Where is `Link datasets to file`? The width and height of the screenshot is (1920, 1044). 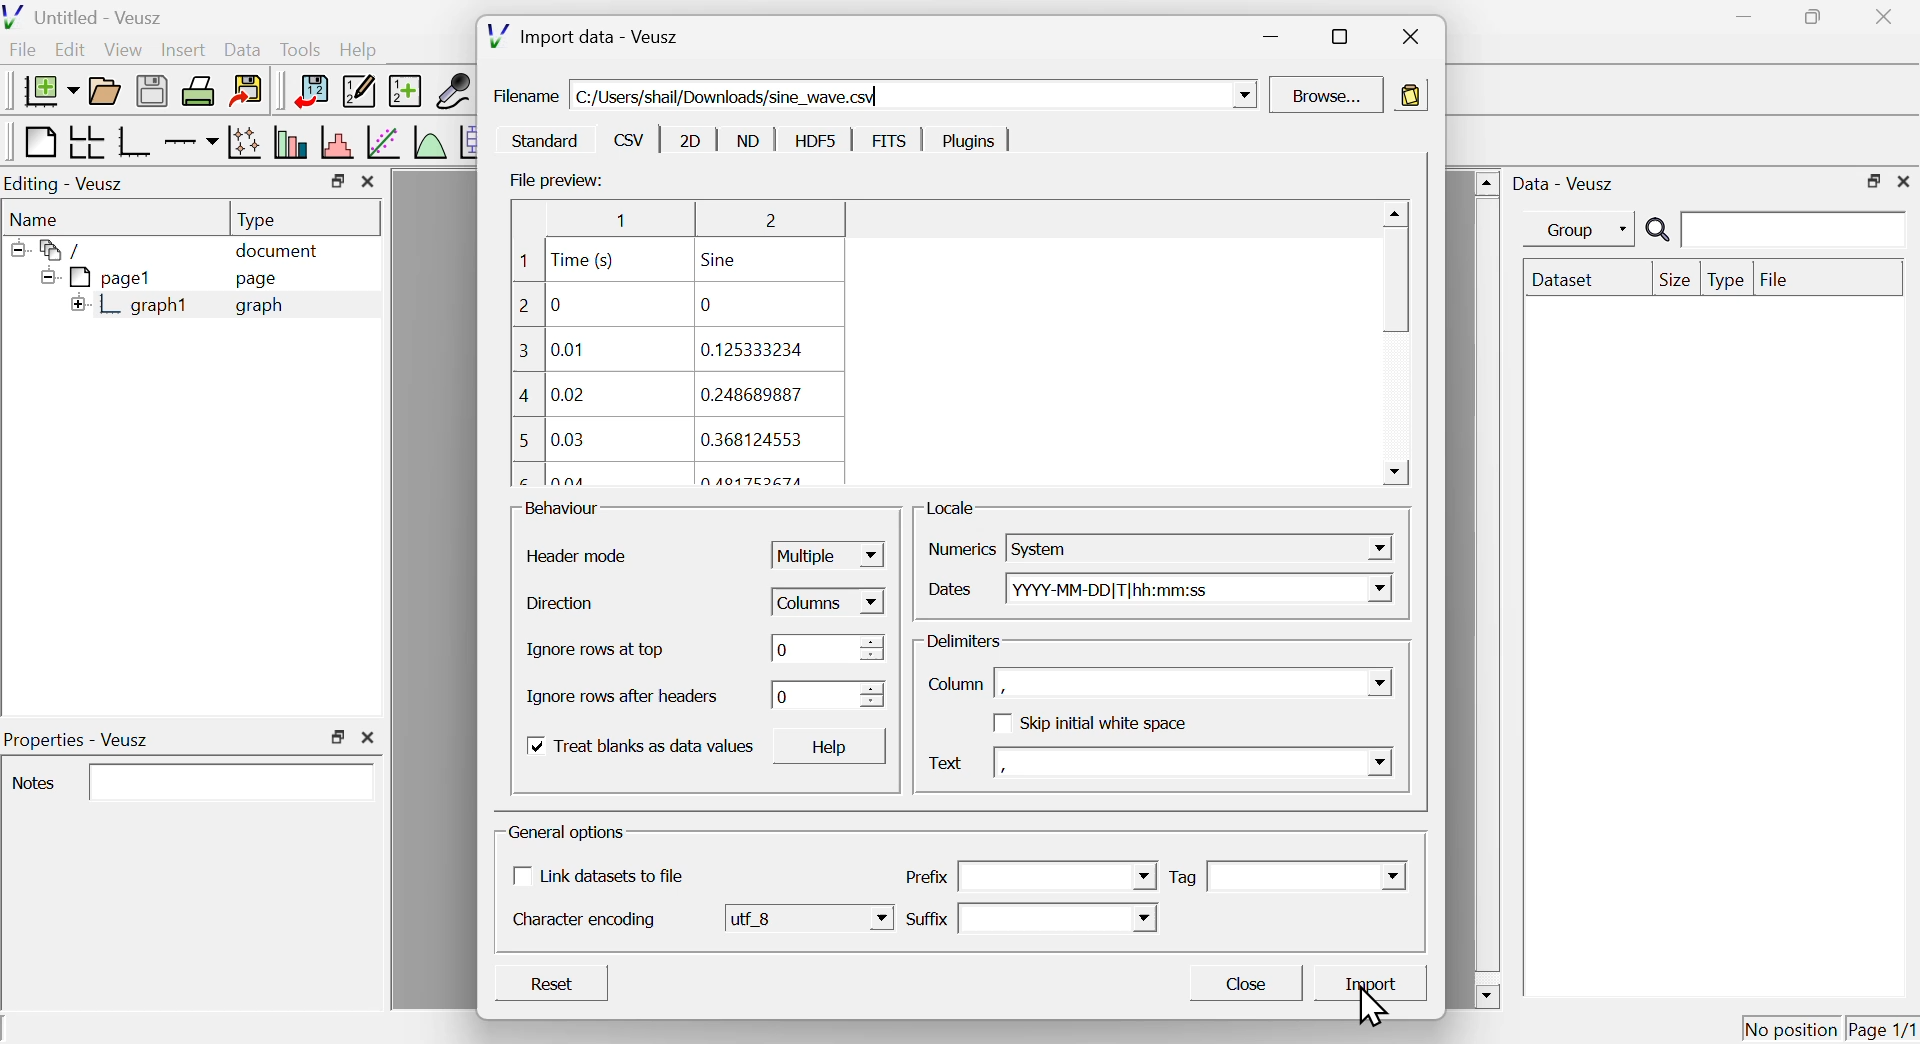 Link datasets to file is located at coordinates (611, 875).